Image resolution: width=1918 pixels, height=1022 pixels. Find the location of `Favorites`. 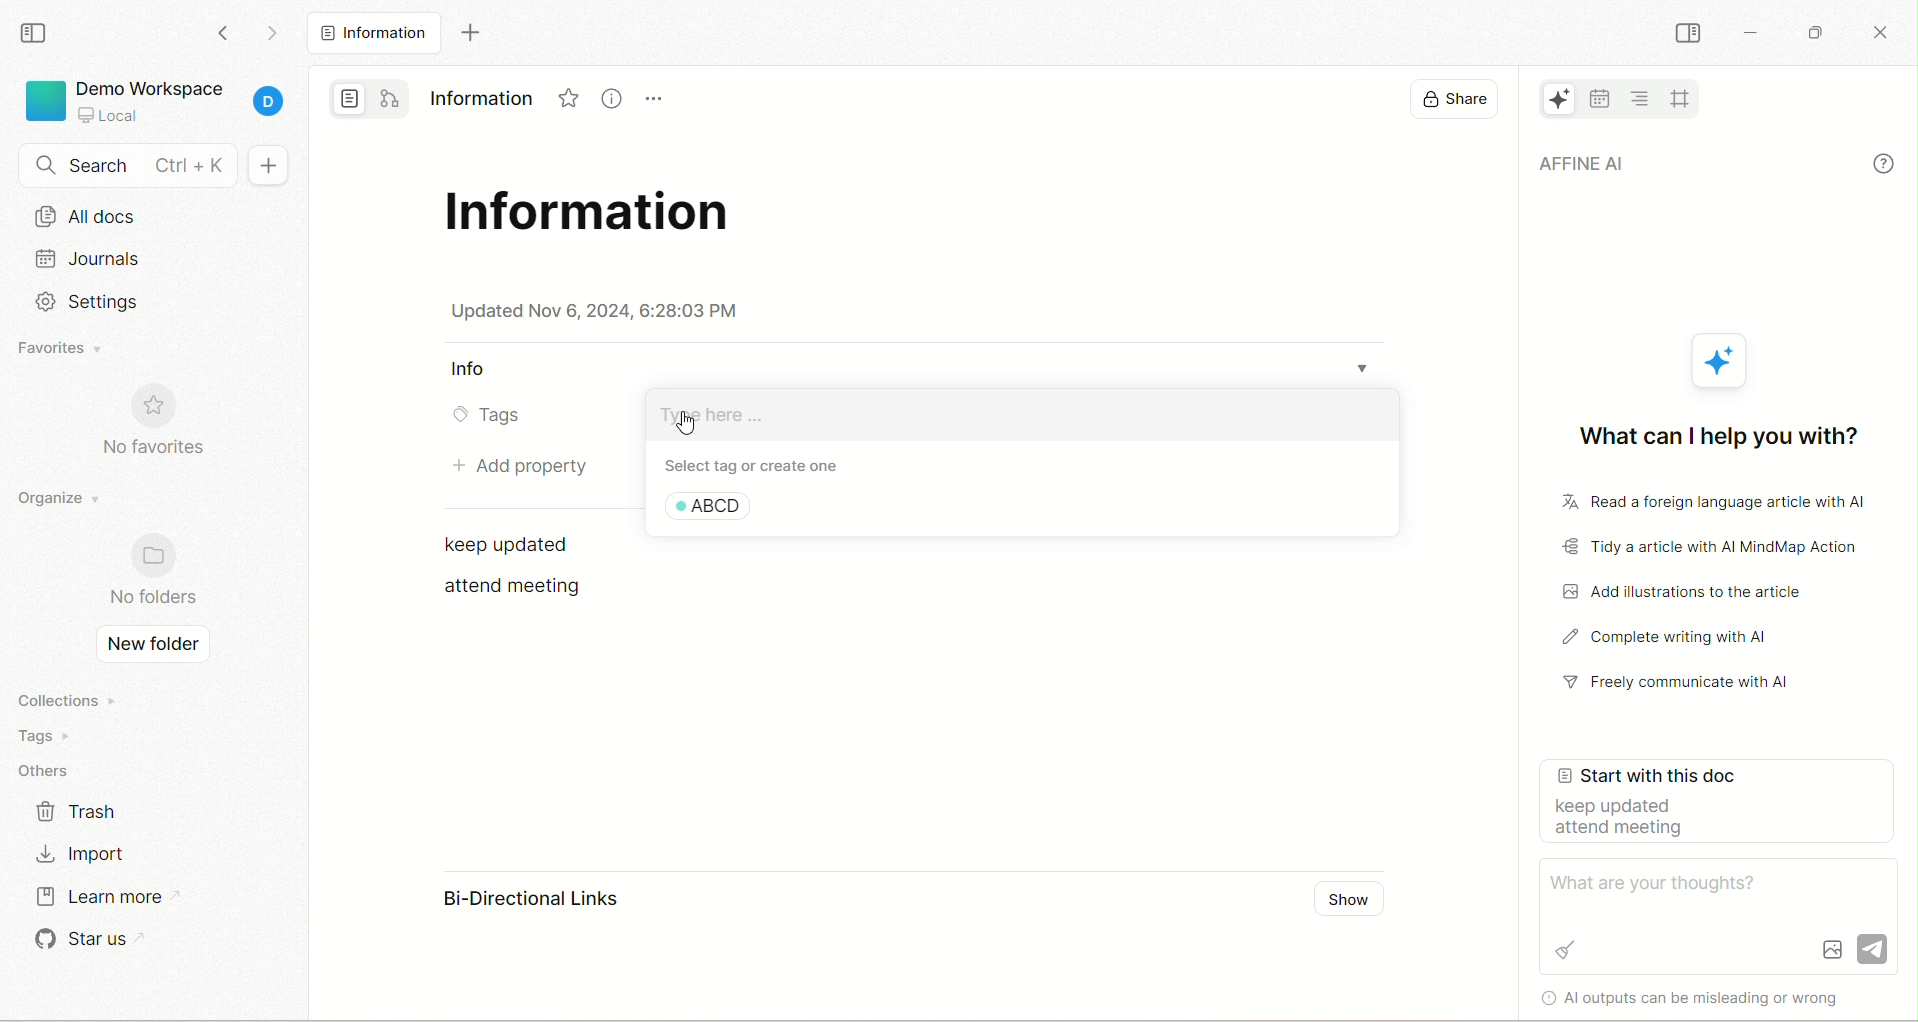

Favorites is located at coordinates (560, 102).